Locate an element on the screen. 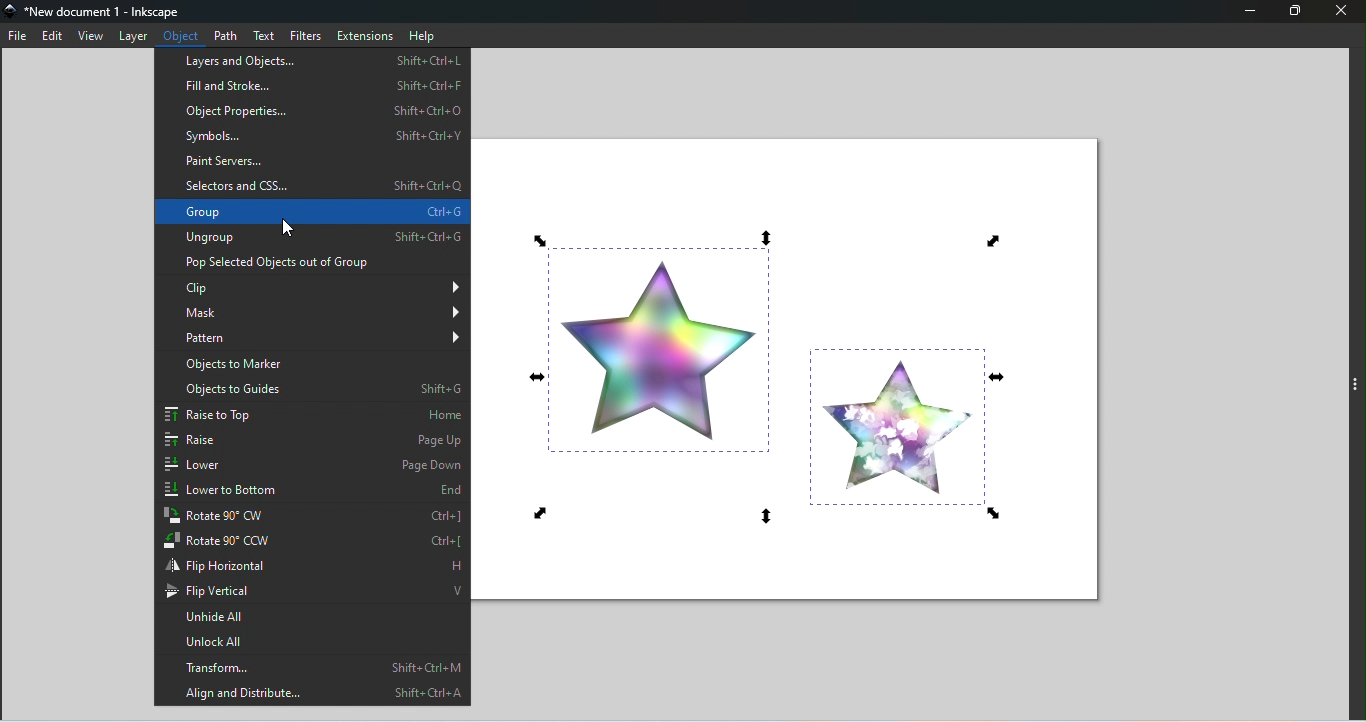  Symbols is located at coordinates (312, 136).